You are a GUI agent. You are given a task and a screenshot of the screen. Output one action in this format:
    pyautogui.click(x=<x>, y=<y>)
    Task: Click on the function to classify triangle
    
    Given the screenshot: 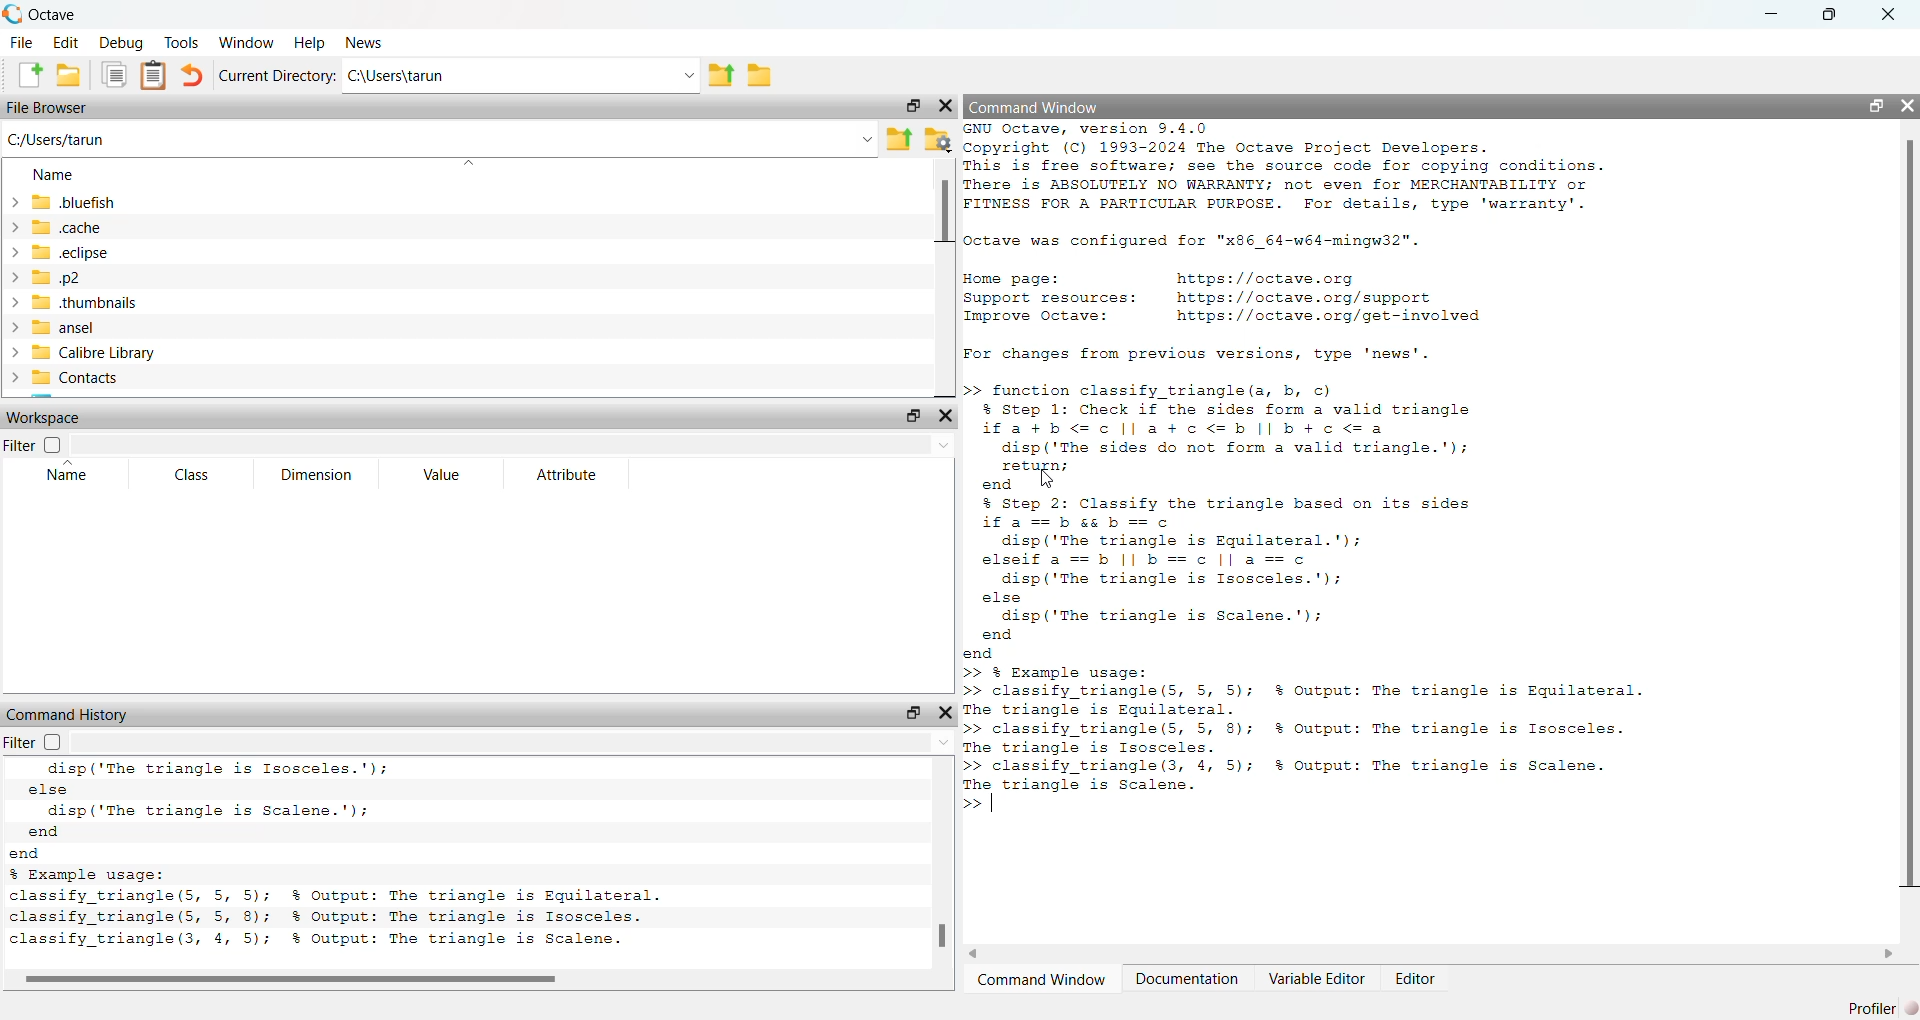 What is the action you would take?
    pyautogui.click(x=1246, y=438)
    